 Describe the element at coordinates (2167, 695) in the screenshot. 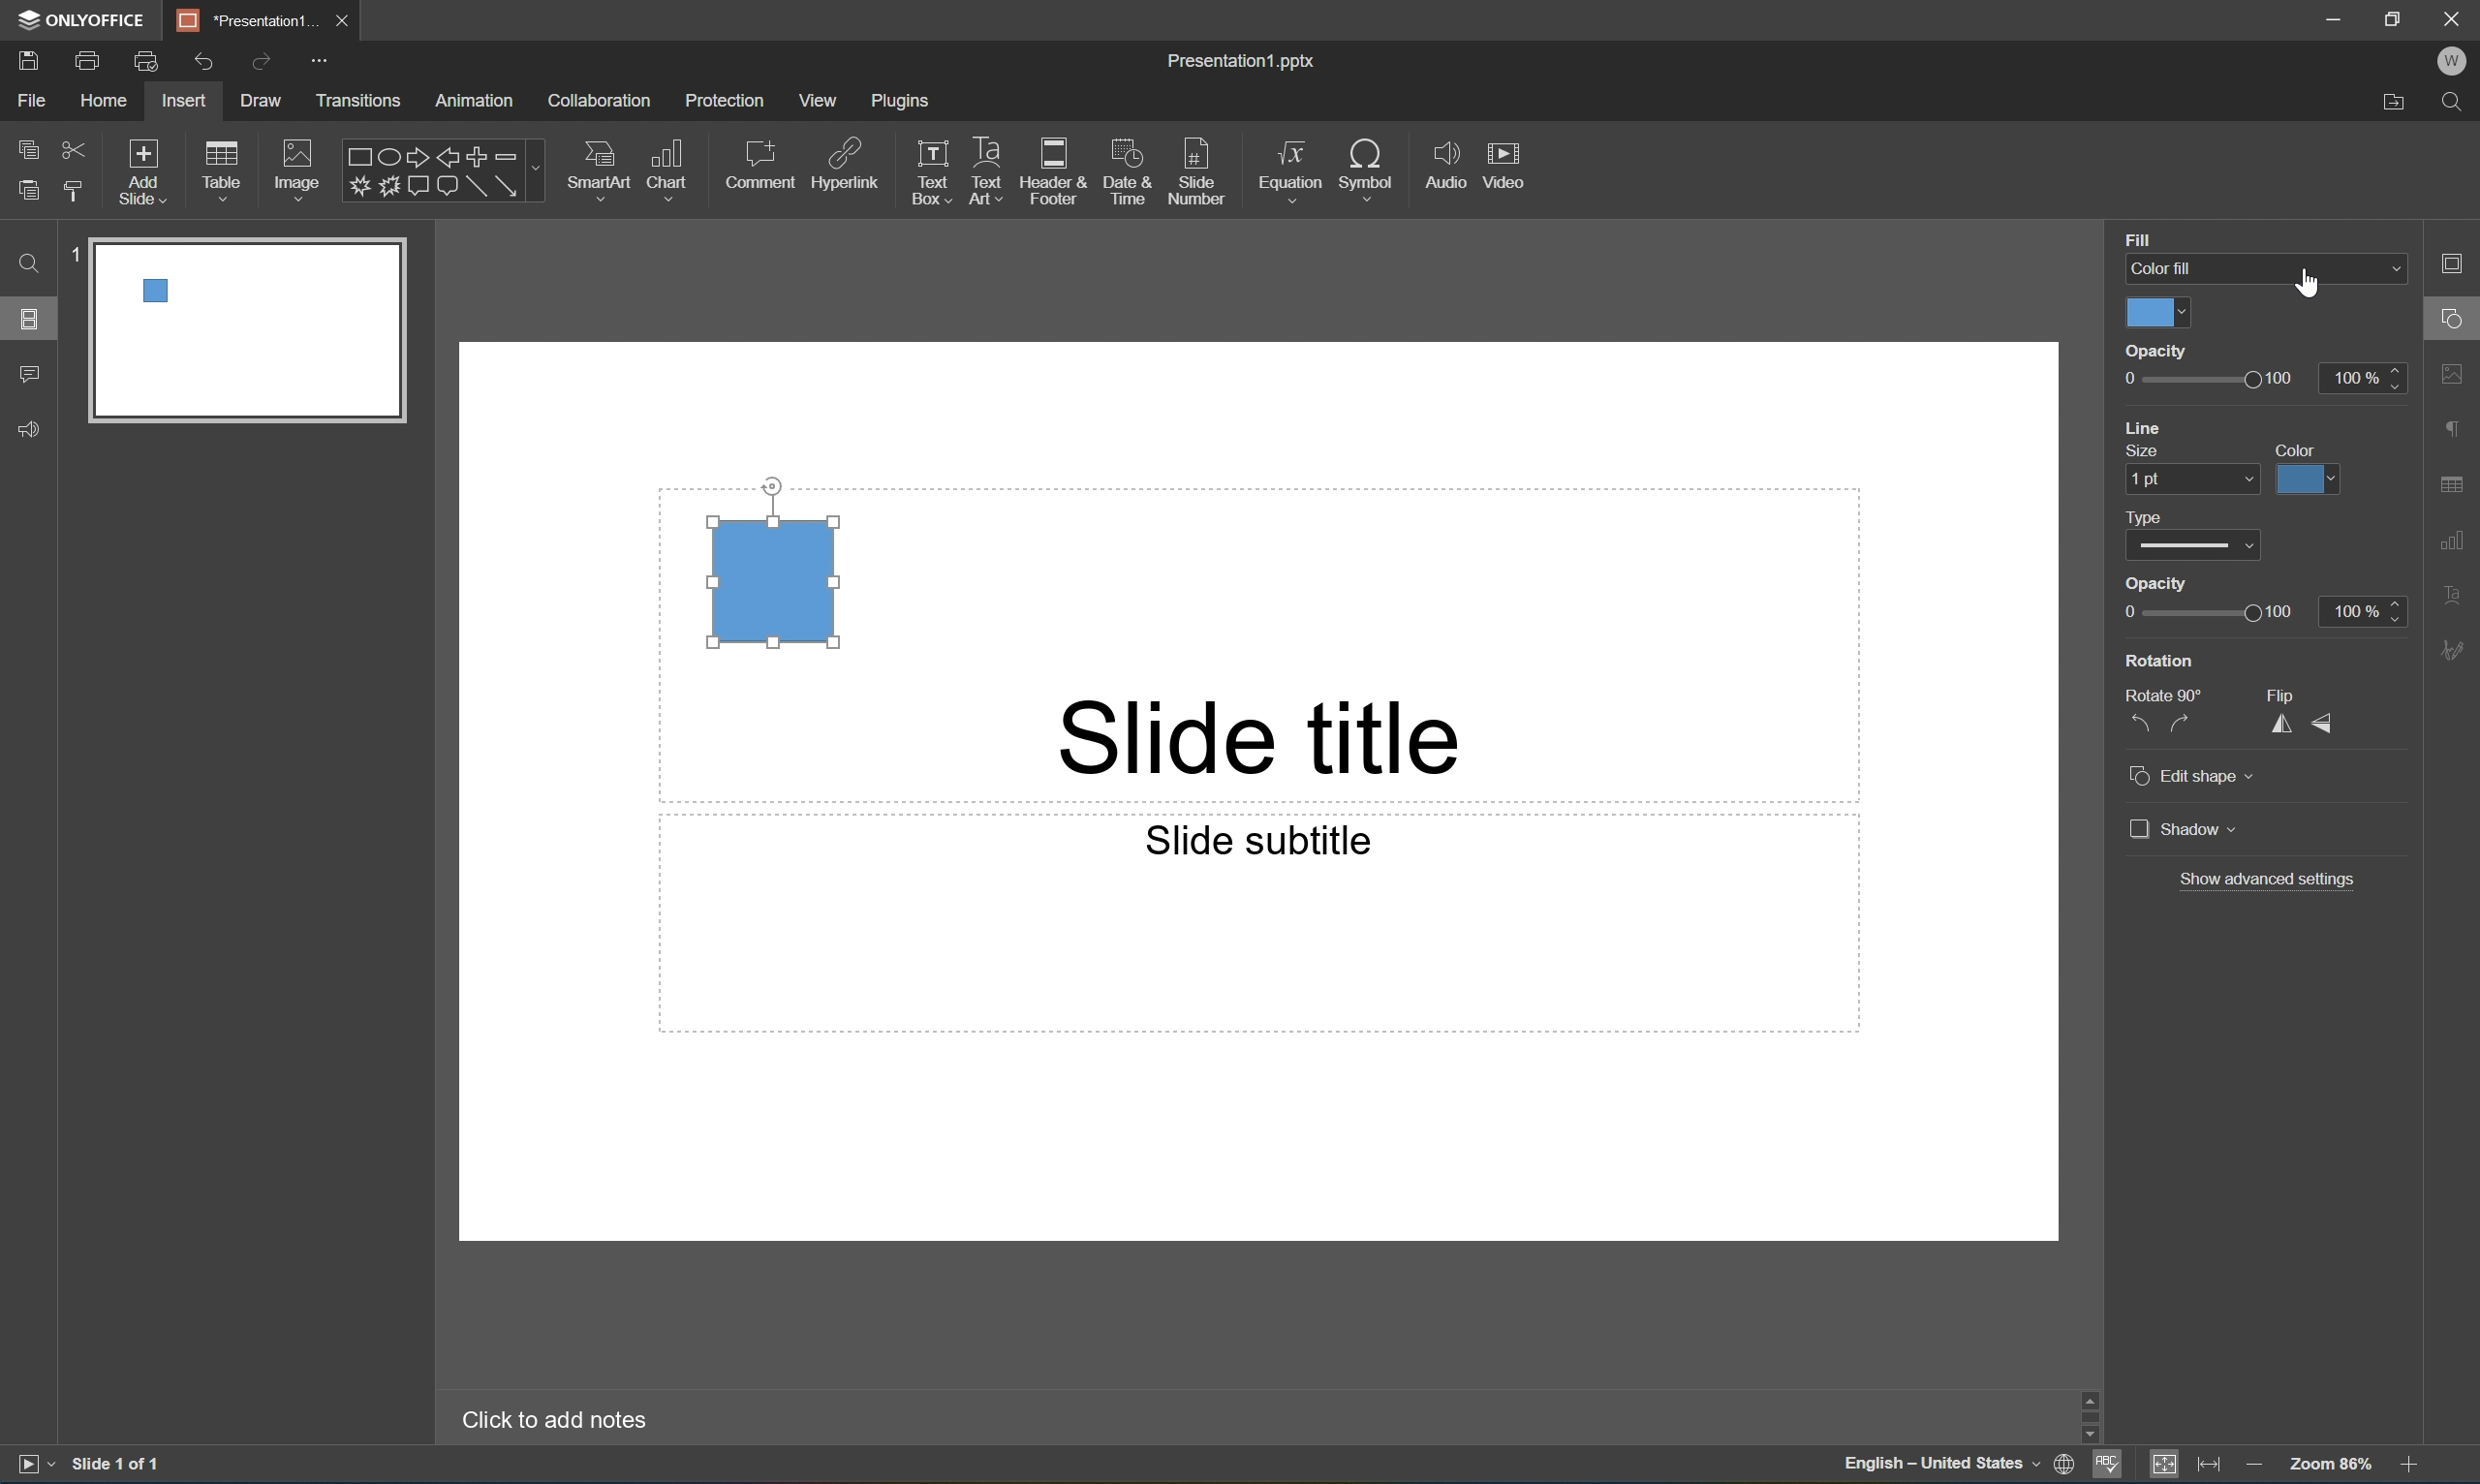

I see `Rotate 90°` at that location.